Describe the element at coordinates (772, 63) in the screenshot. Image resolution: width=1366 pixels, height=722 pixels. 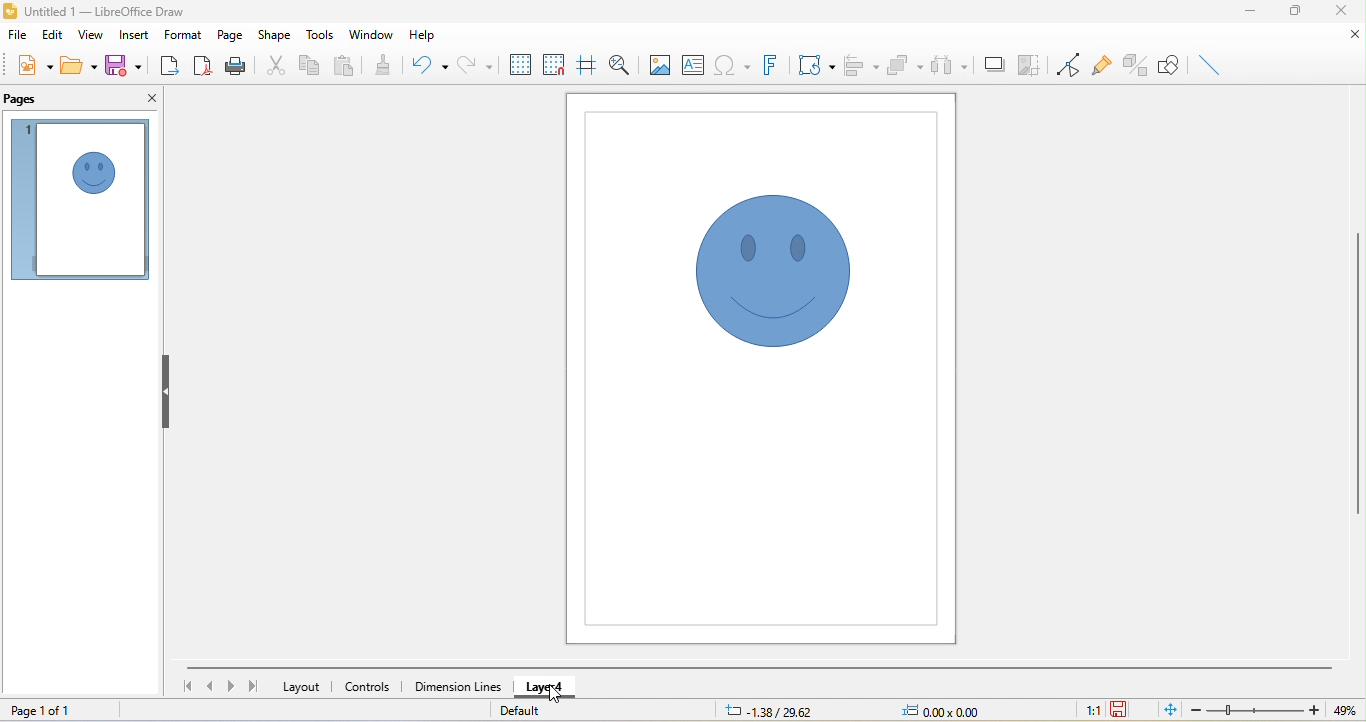
I see `font work text` at that location.